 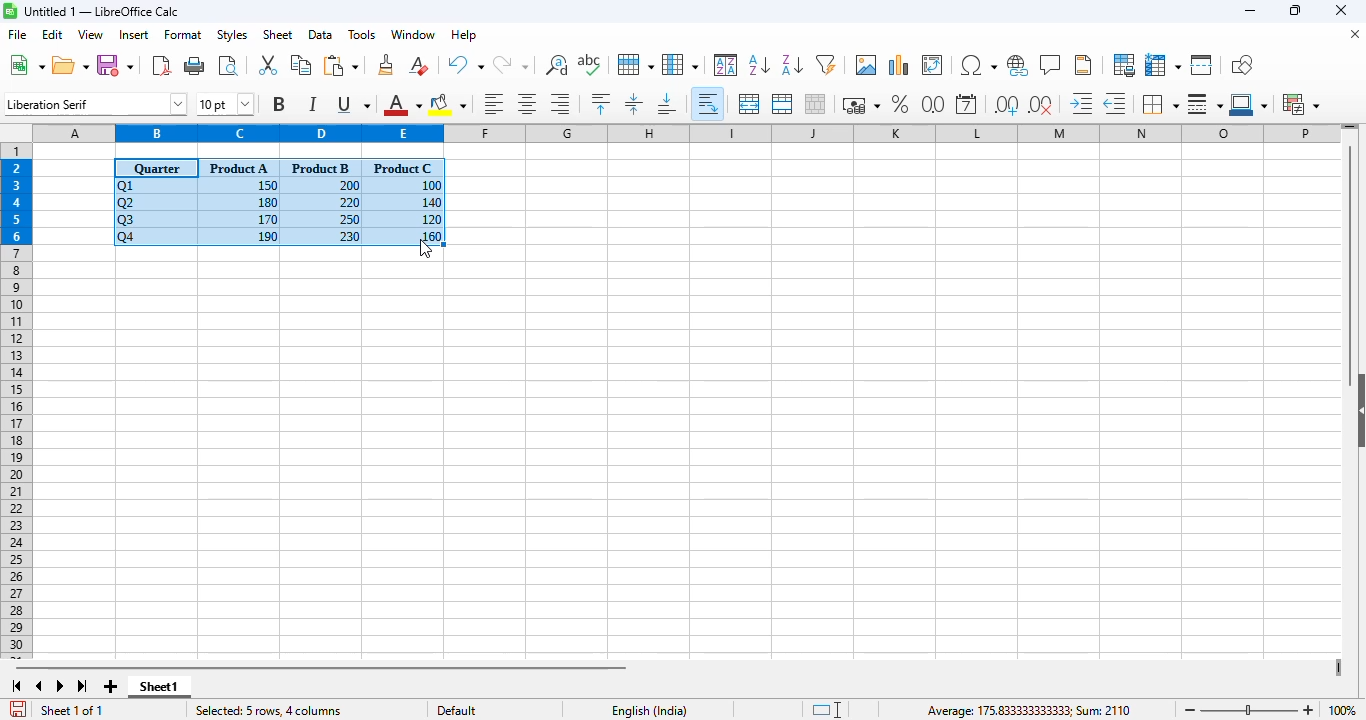 I want to click on align top, so click(x=600, y=103).